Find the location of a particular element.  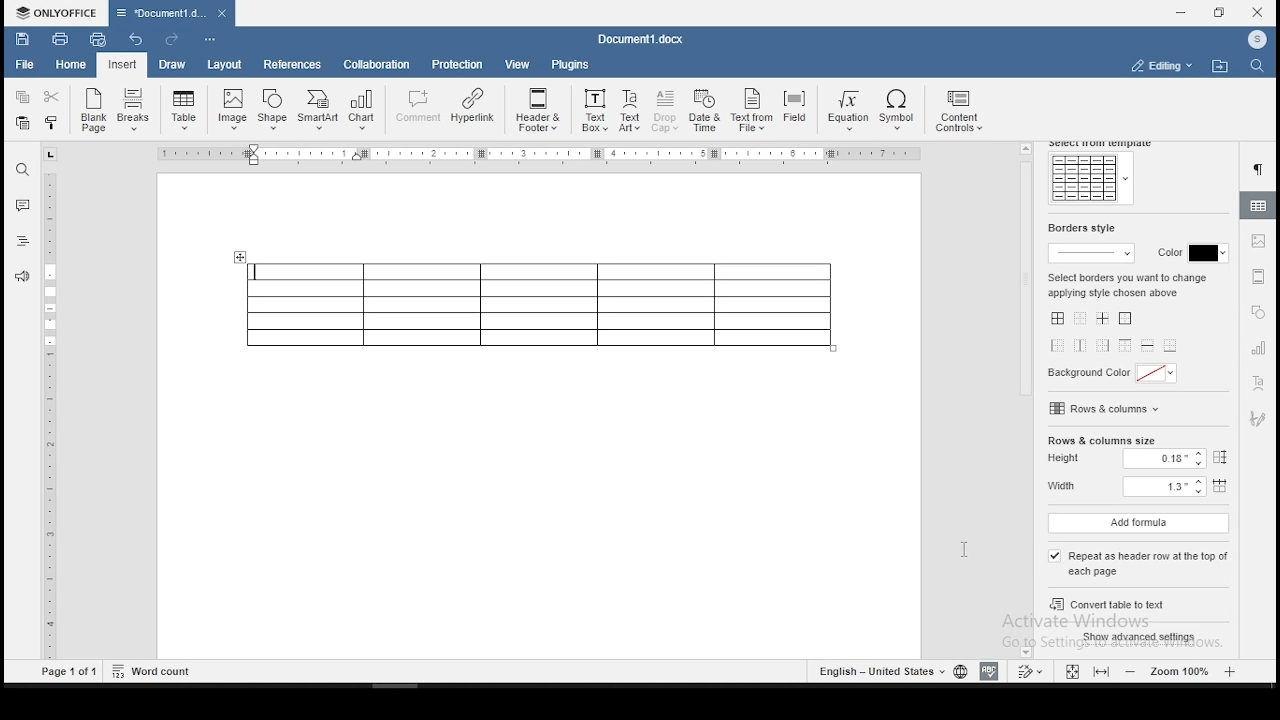

outer left border only is located at coordinates (1059, 348).